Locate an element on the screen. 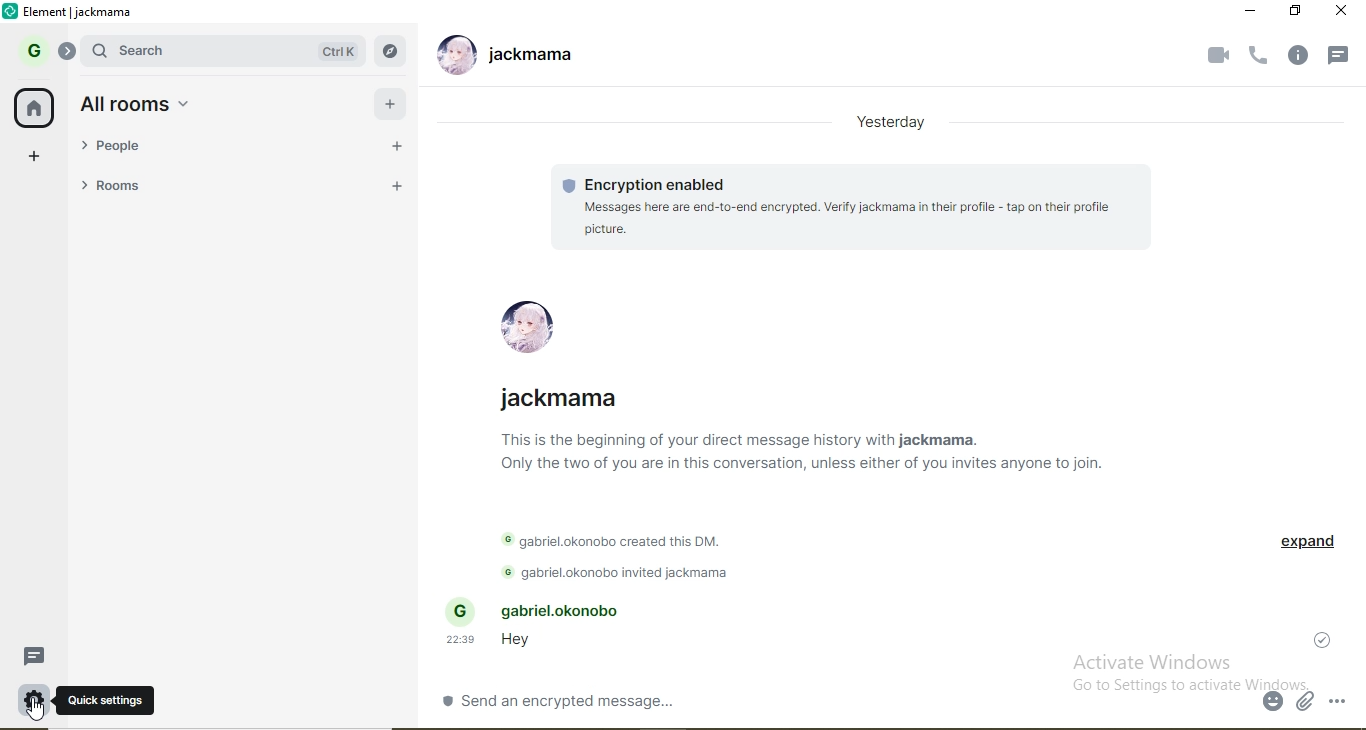 The width and height of the screenshot is (1366, 730). video call is located at coordinates (1217, 58).